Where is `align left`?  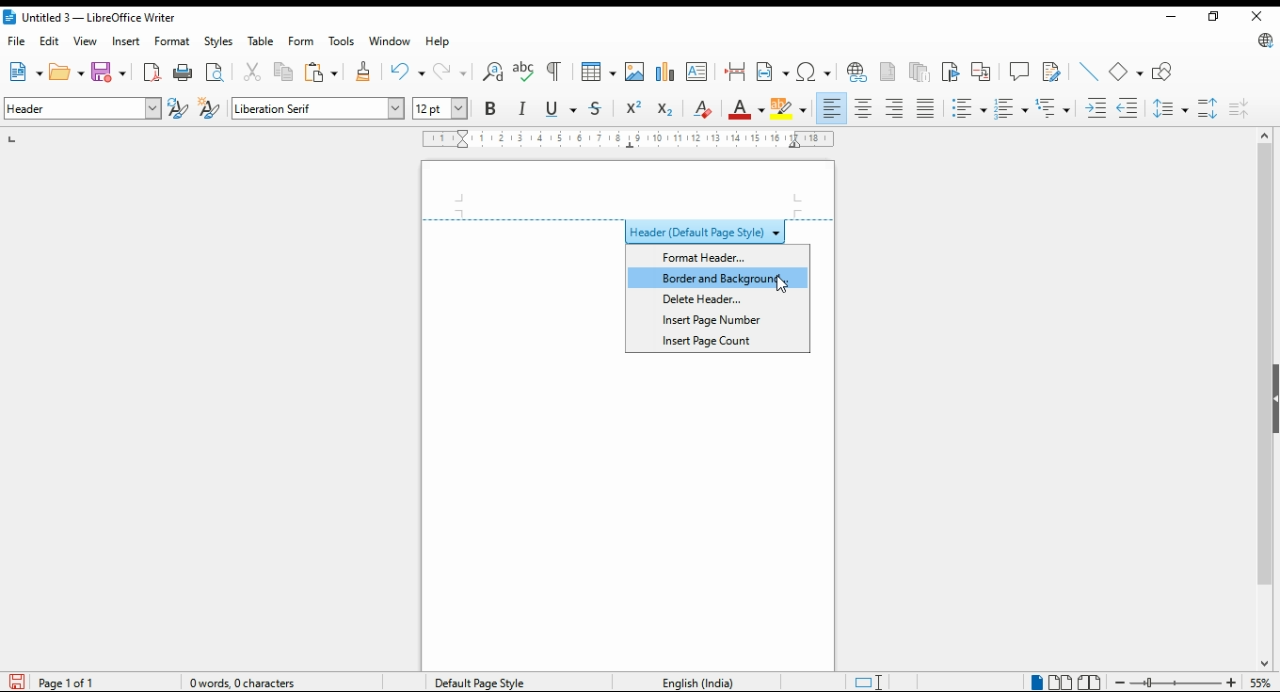 align left is located at coordinates (832, 108).